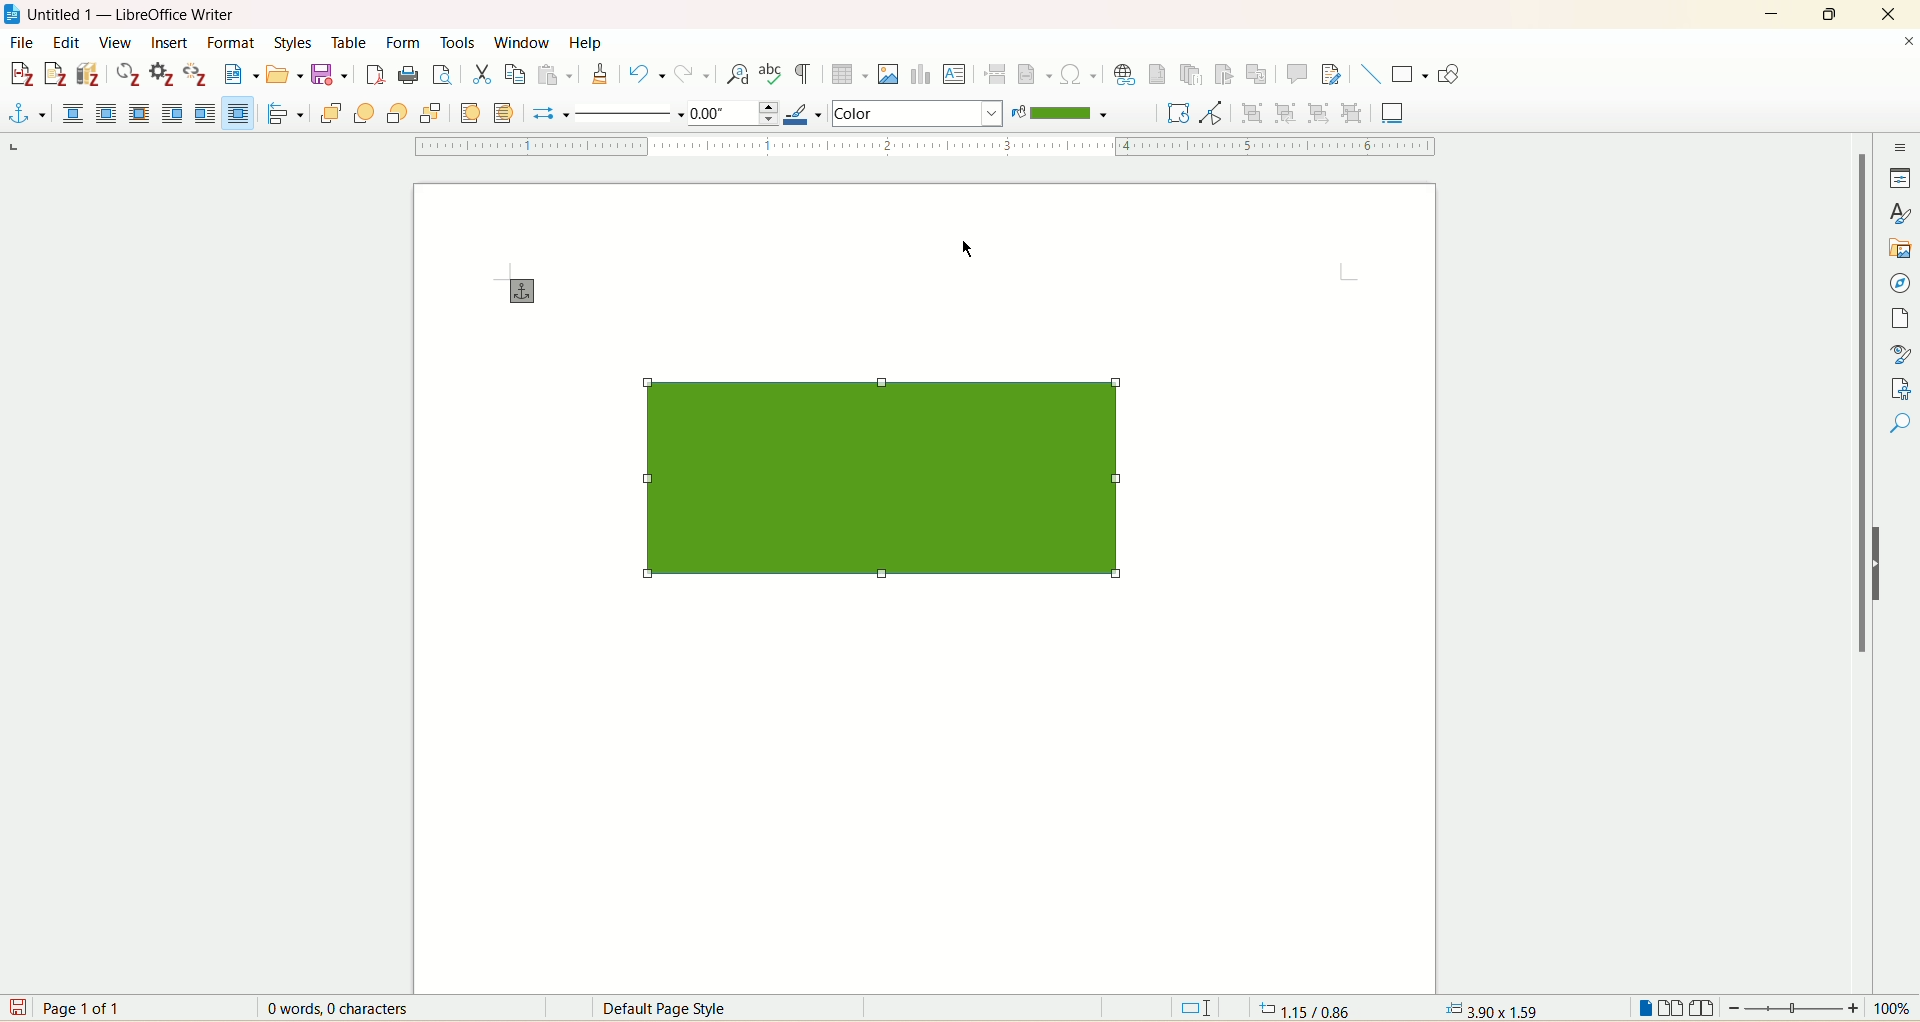  Describe the element at coordinates (695, 76) in the screenshot. I see `redo` at that location.